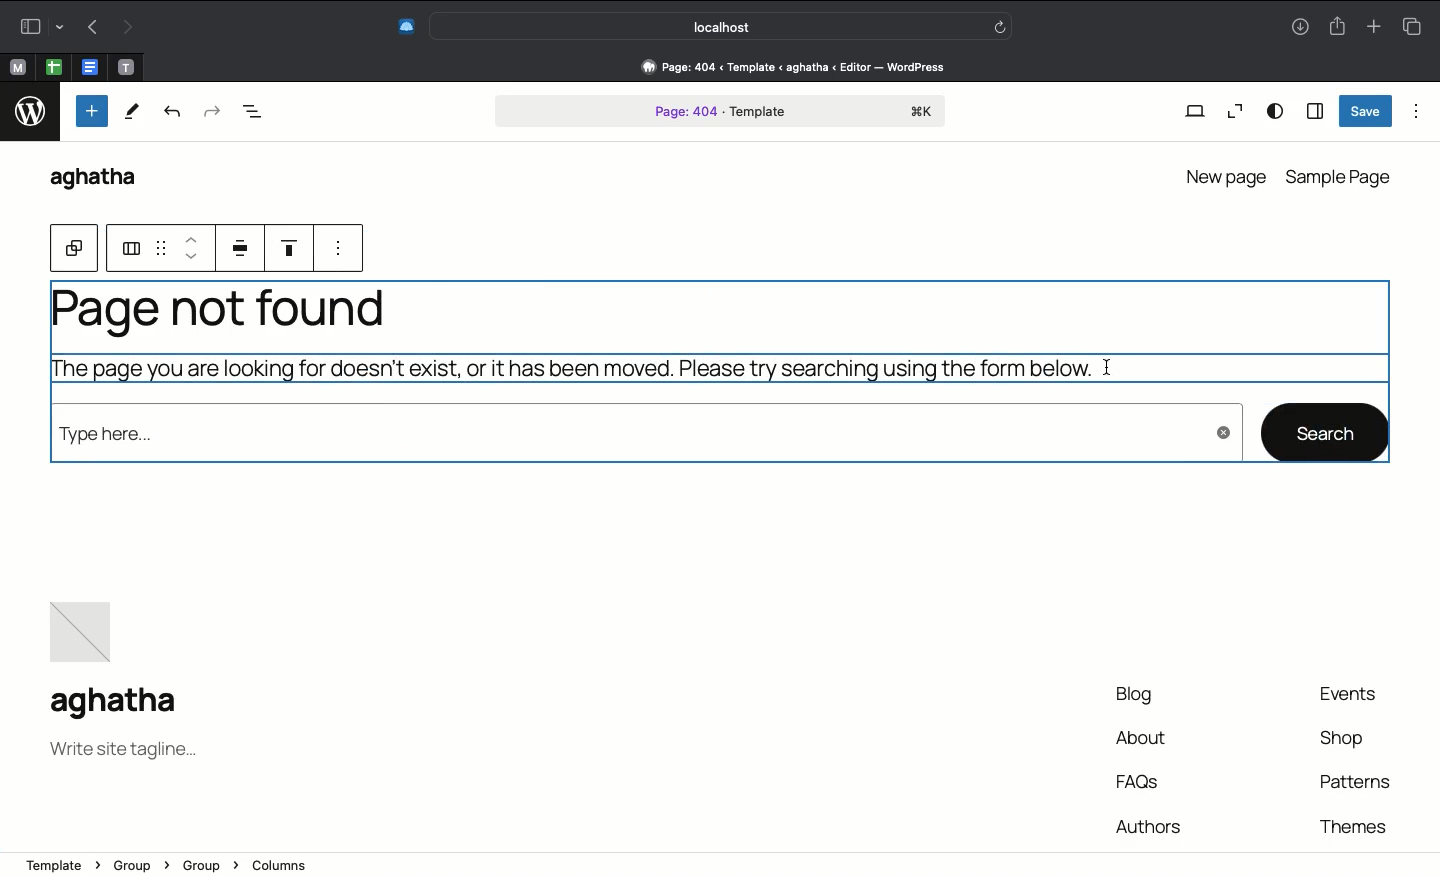  Describe the element at coordinates (103, 180) in the screenshot. I see `WordPress name` at that location.